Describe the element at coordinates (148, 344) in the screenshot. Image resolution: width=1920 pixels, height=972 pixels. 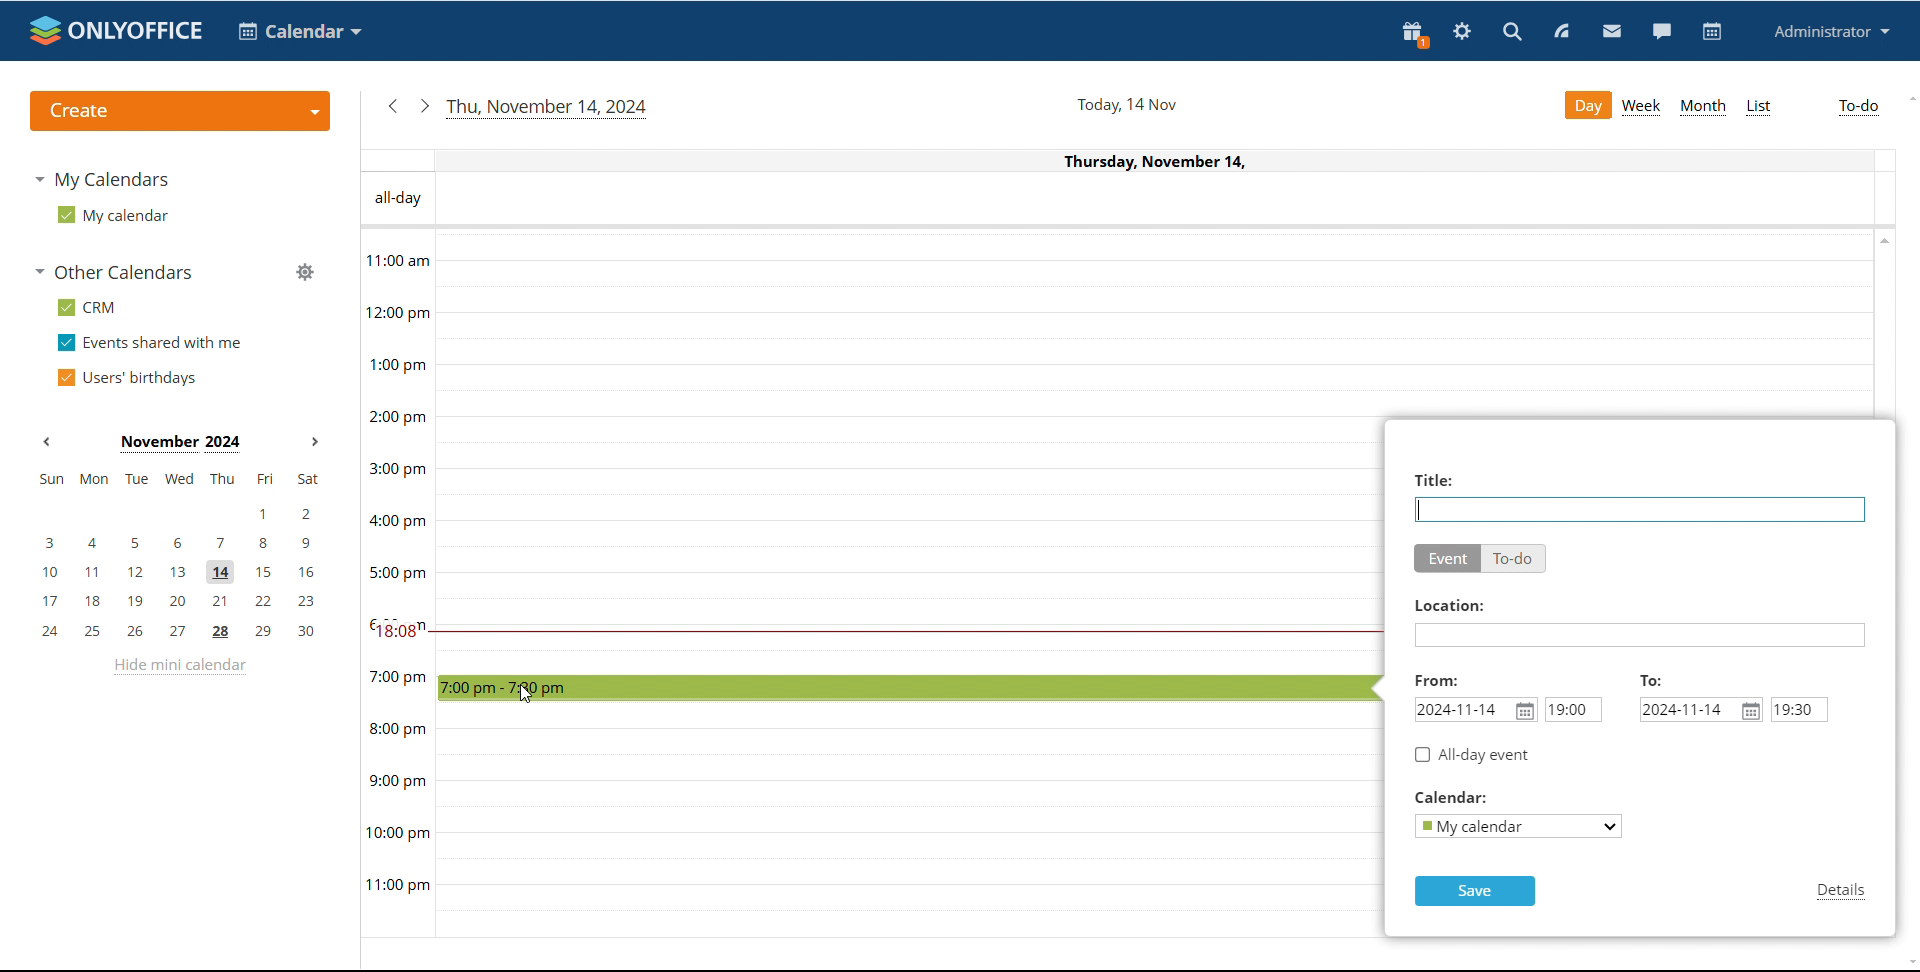
I see `events shared with me` at that location.